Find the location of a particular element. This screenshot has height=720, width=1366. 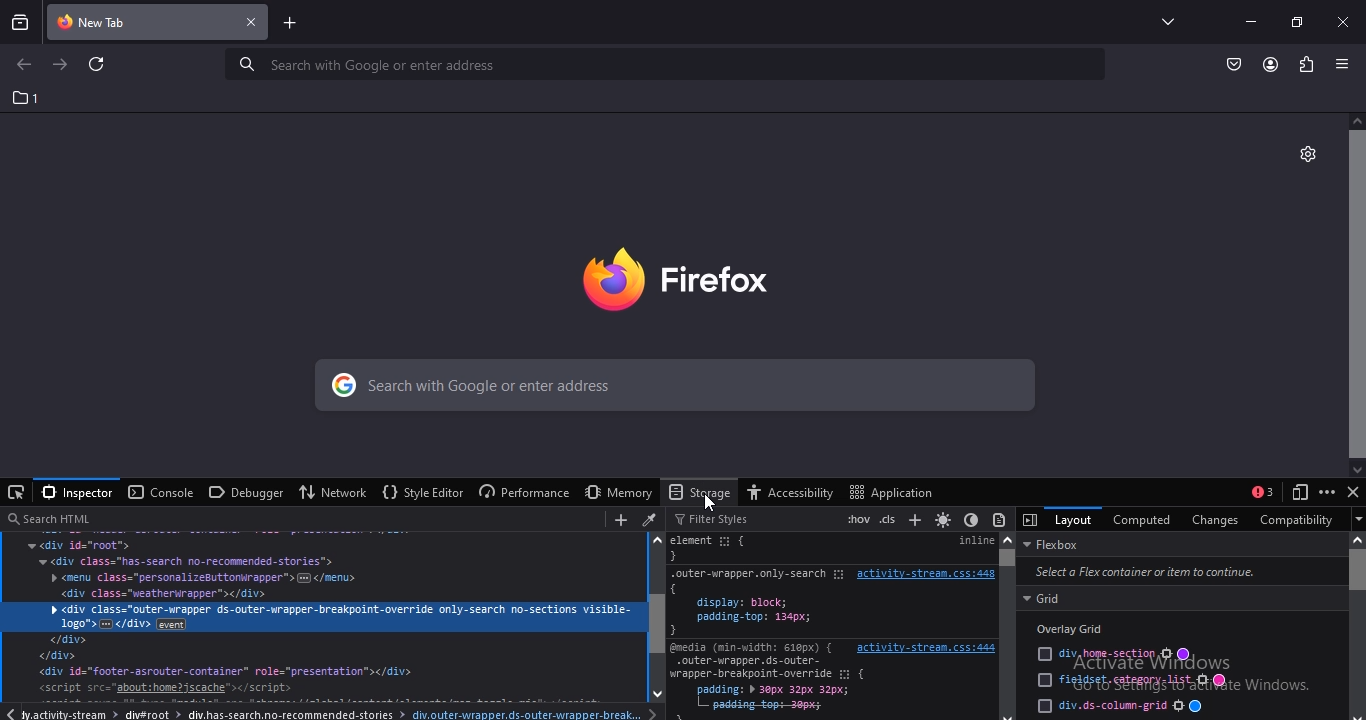

text is located at coordinates (322, 625).